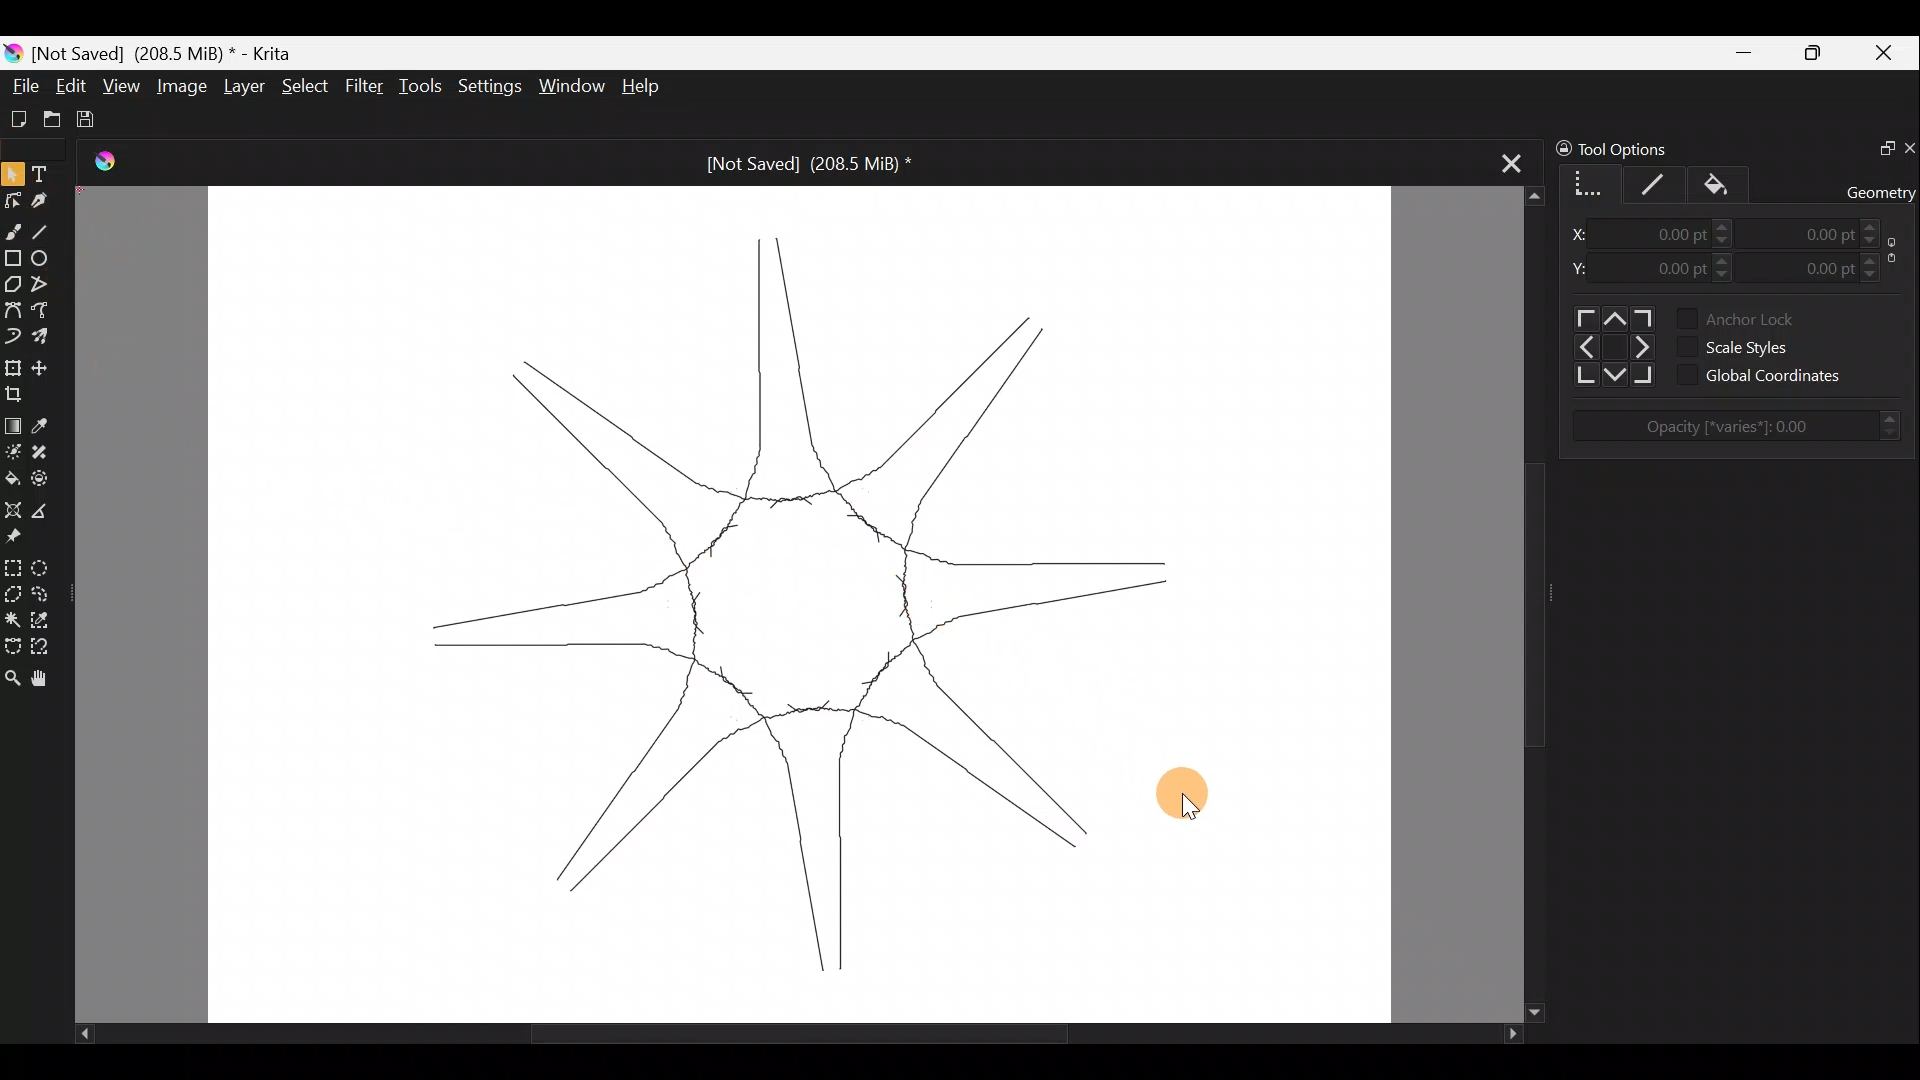 This screenshot has width=1920, height=1080. What do you see at coordinates (20, 392) in the screenshot?
I see `Crop an image` at bounding box center [20, 392].